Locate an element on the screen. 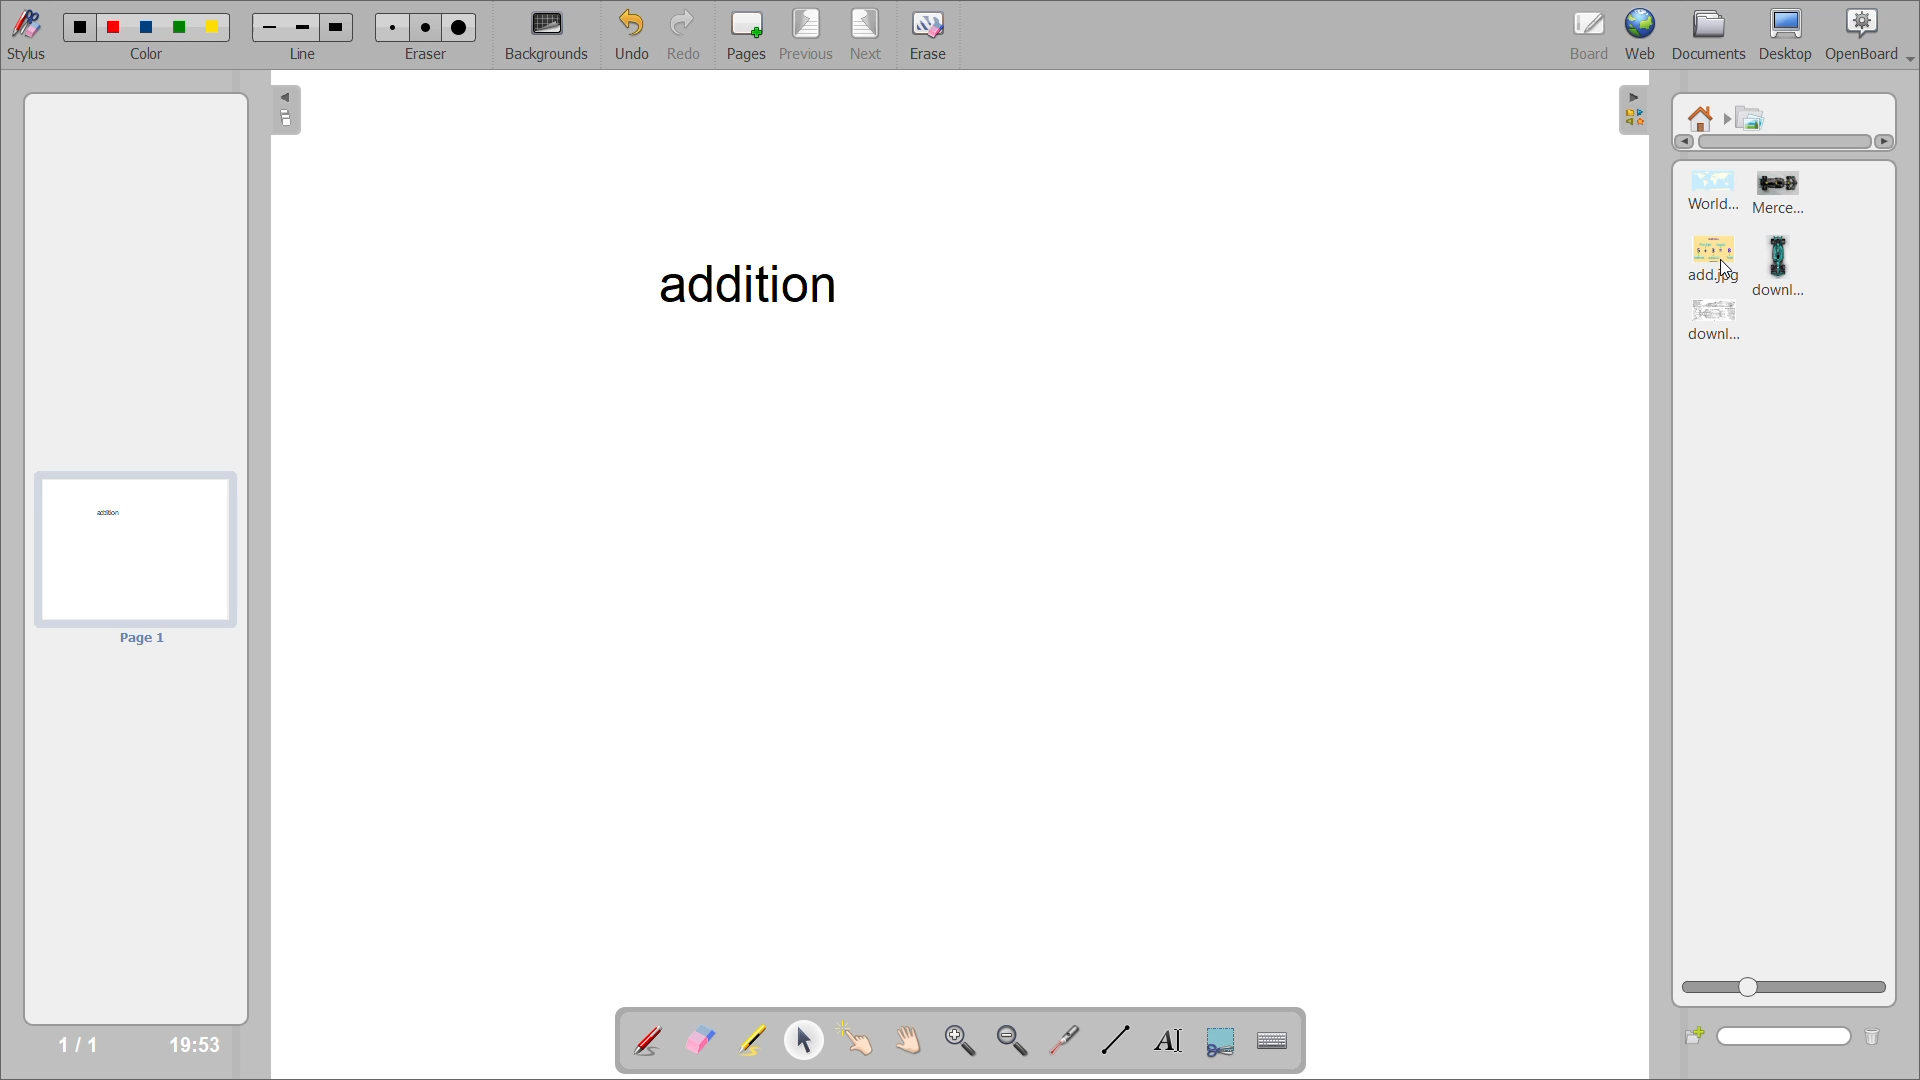 The width and height of the screenshot is (1920, 1080). horizontal scroll bar is located at coordinates (1786, 143).